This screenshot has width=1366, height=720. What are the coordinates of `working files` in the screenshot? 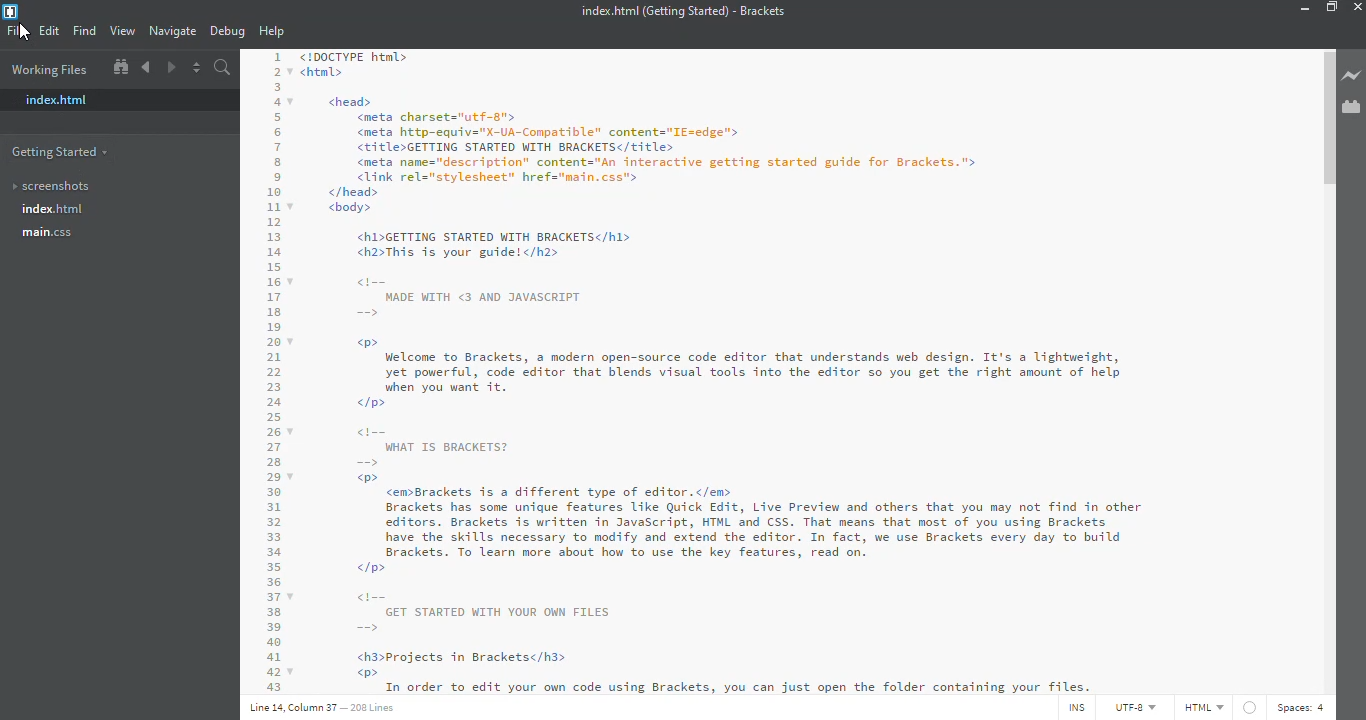 It's located at (51, 69).